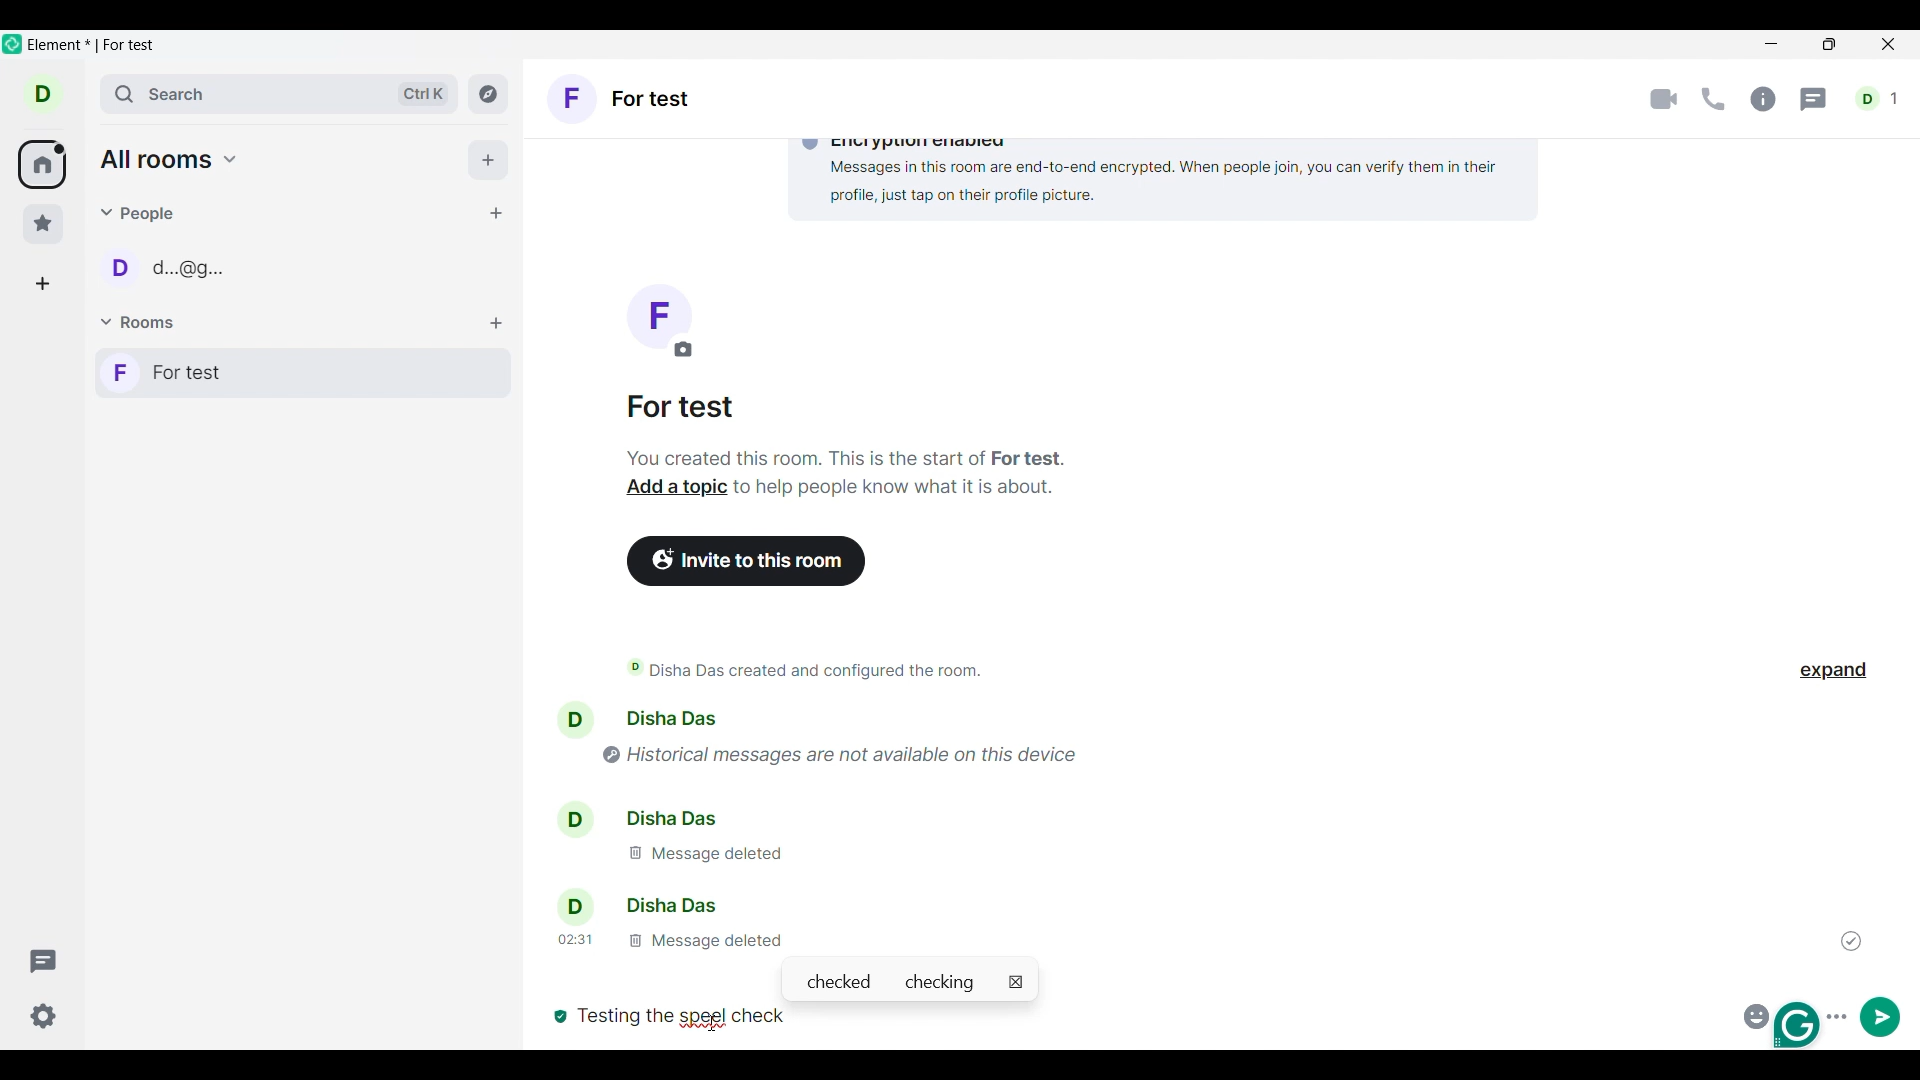 Image resolution: width=1920 pixels, height=1080 pixels. I want to click on Create a space, so click(42, 284).